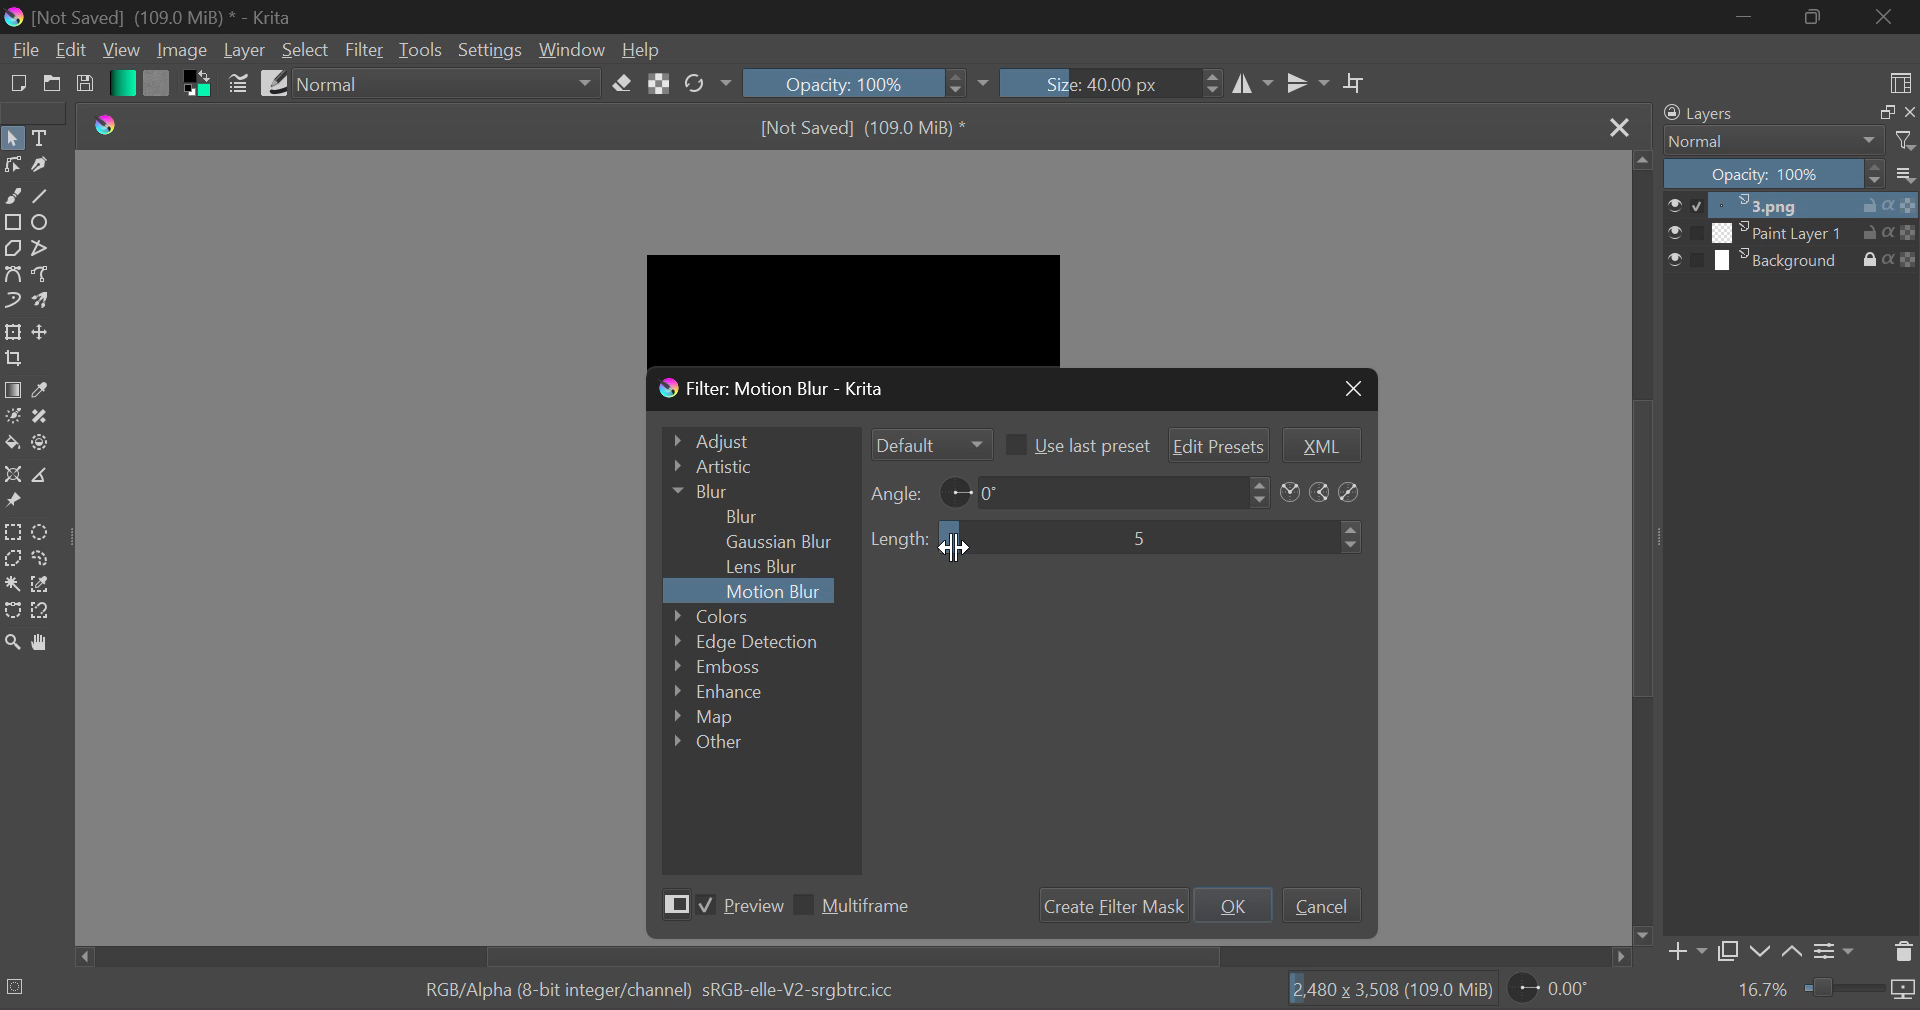  I want to click on View, so click(119, 50).